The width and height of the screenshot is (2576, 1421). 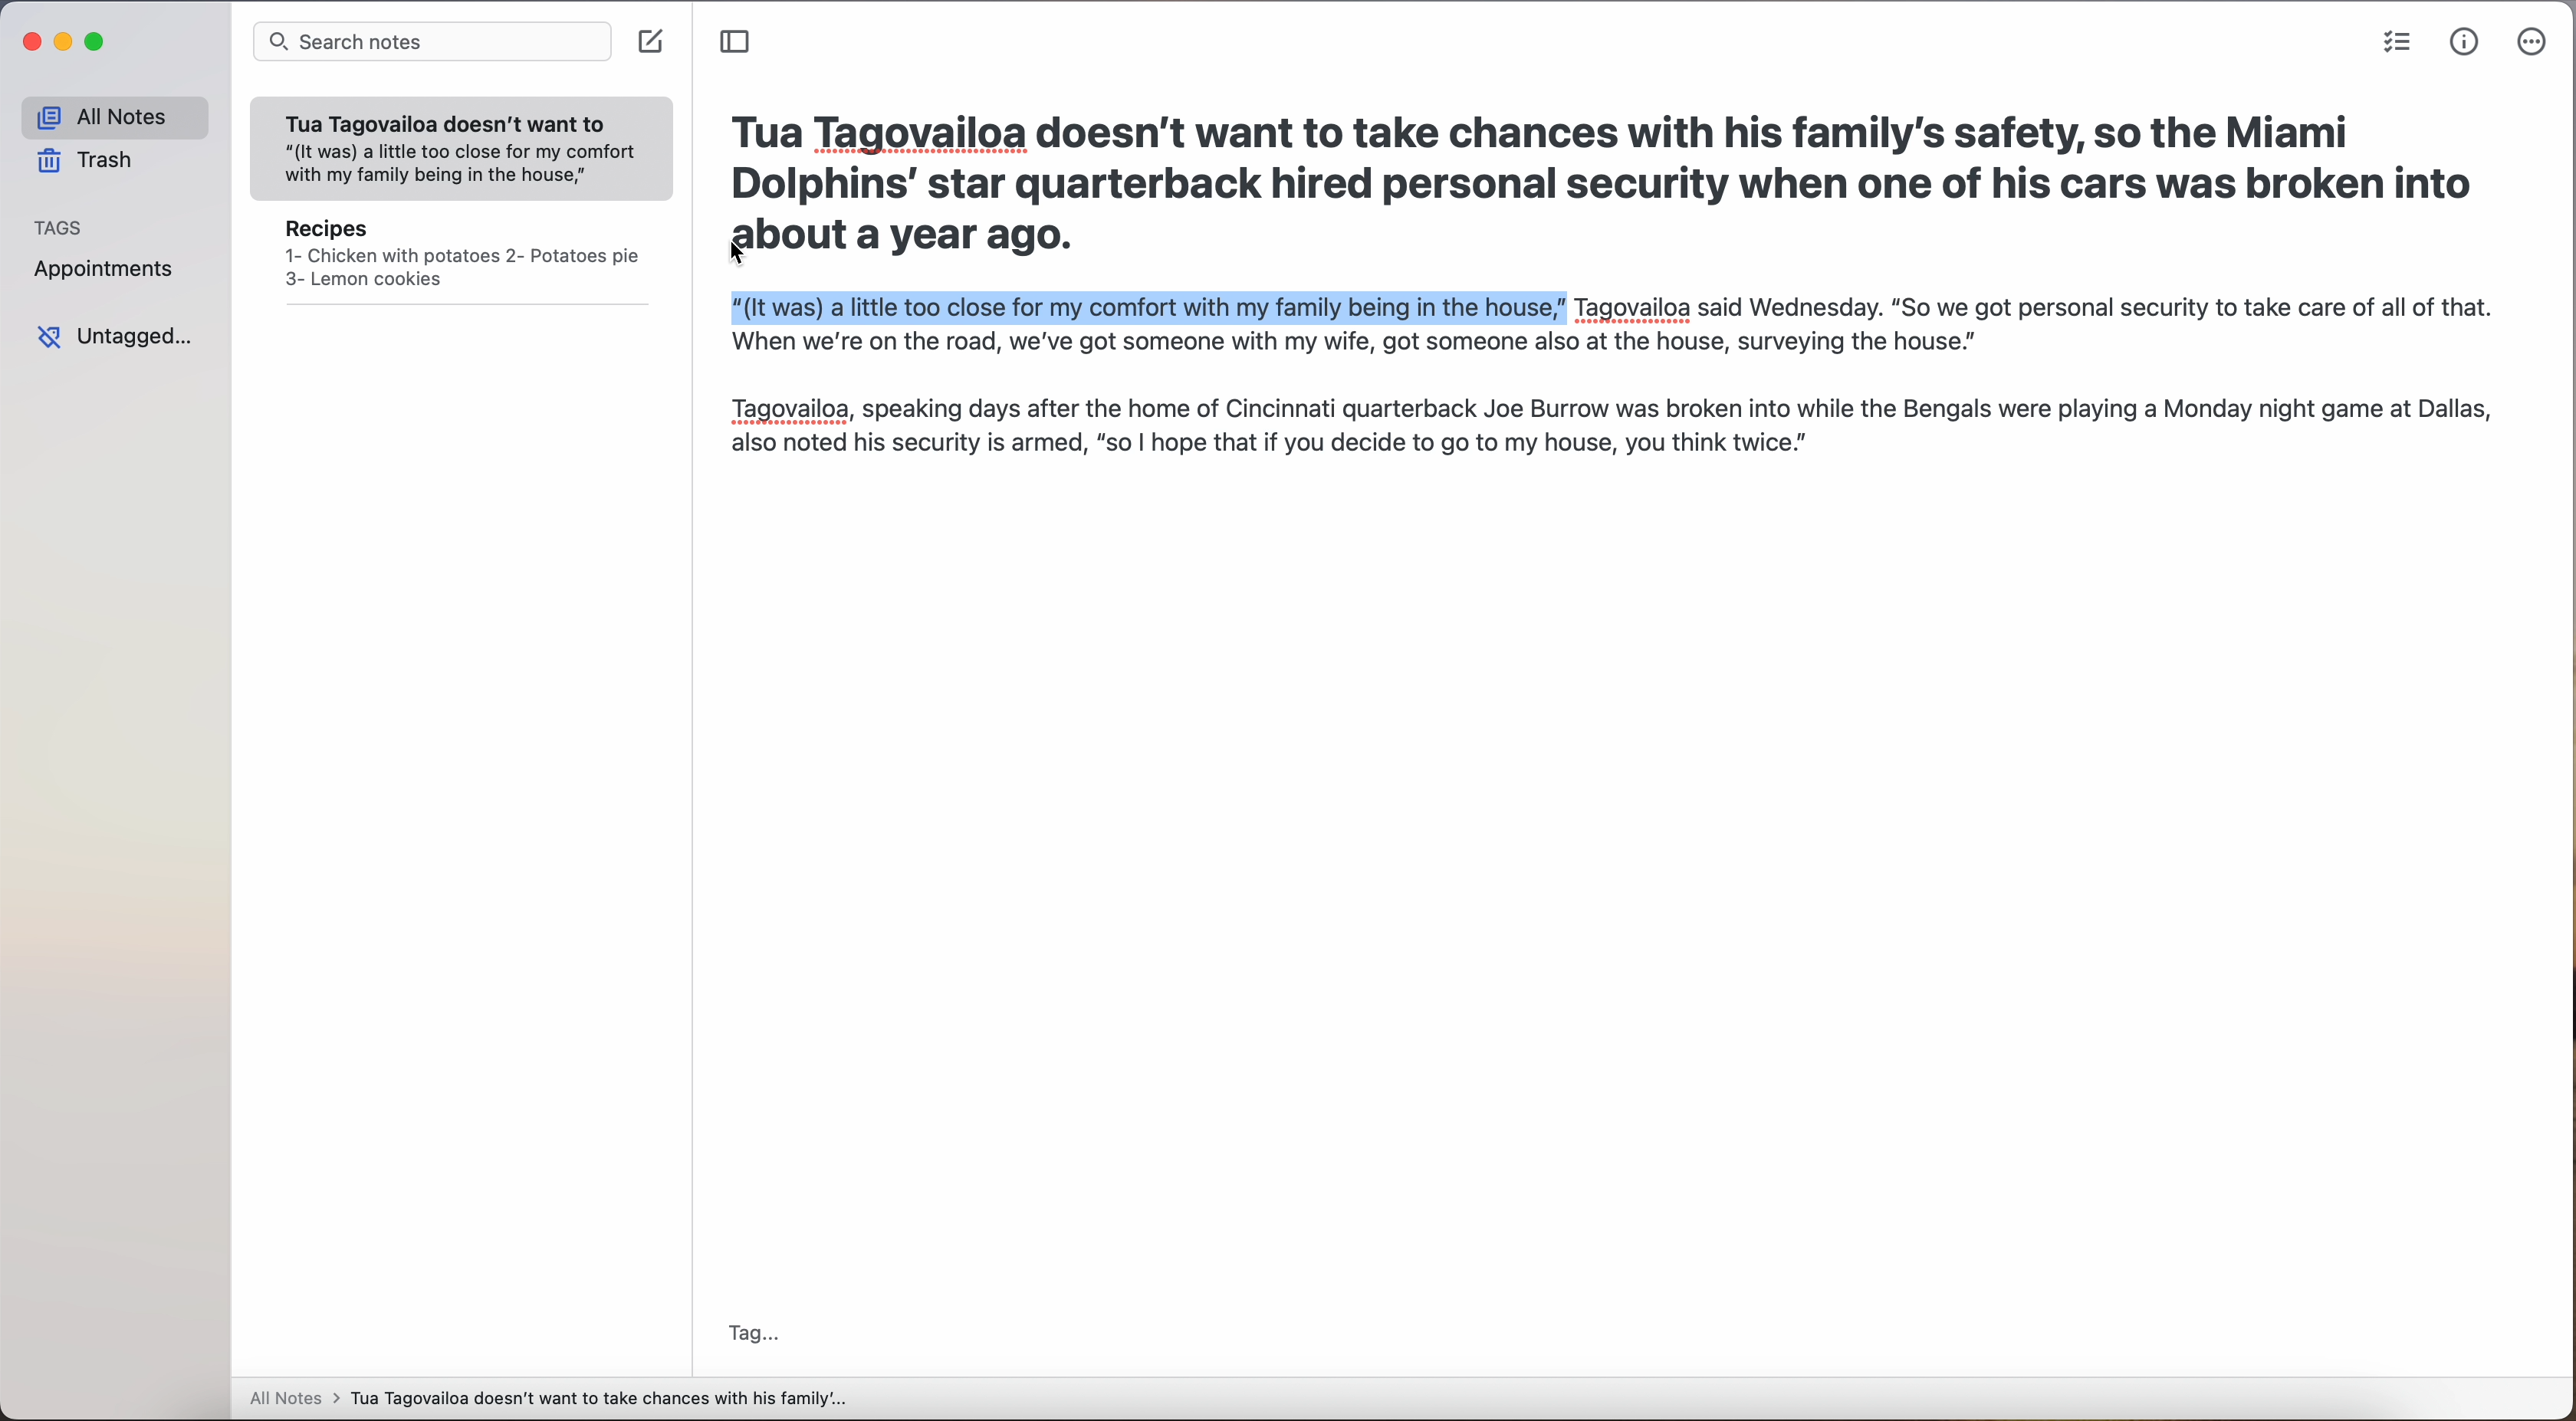 What do you see at coordinates (95, 41) in the screenshot?
I see `maximize Simplenote` at bounding box center [95, 41].